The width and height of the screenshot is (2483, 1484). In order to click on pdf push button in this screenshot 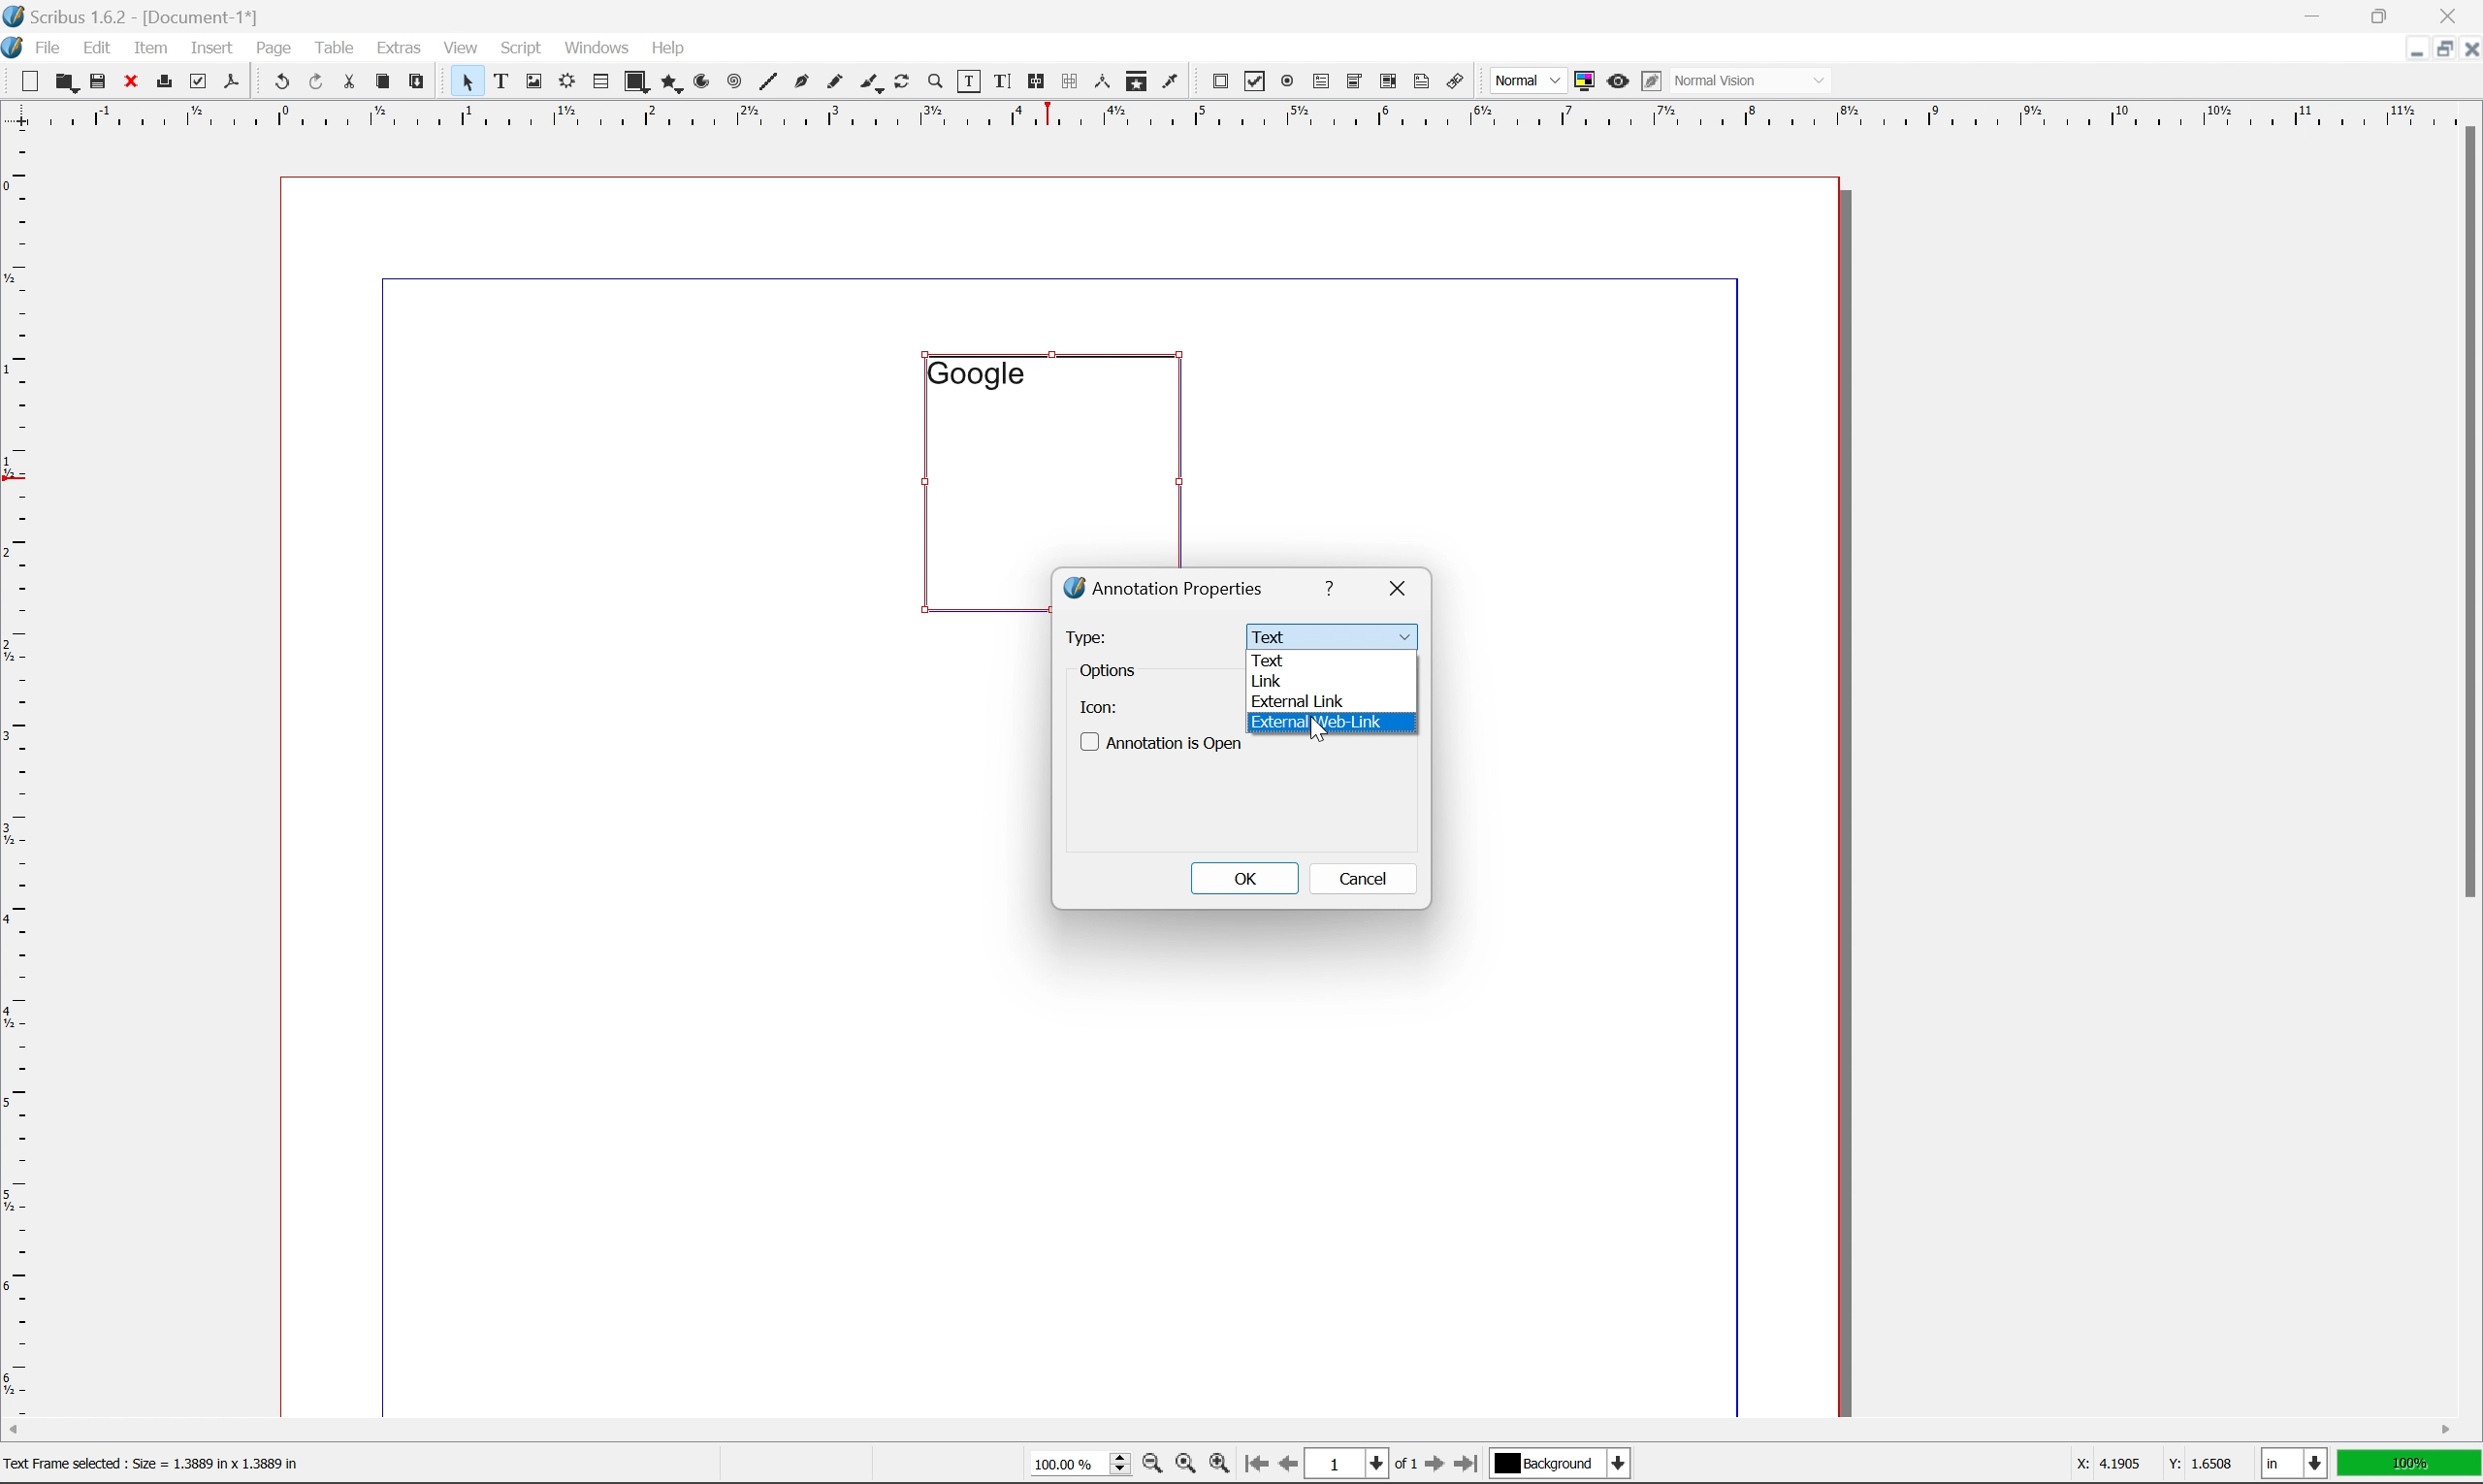, I will do `click(1214, 79)`.